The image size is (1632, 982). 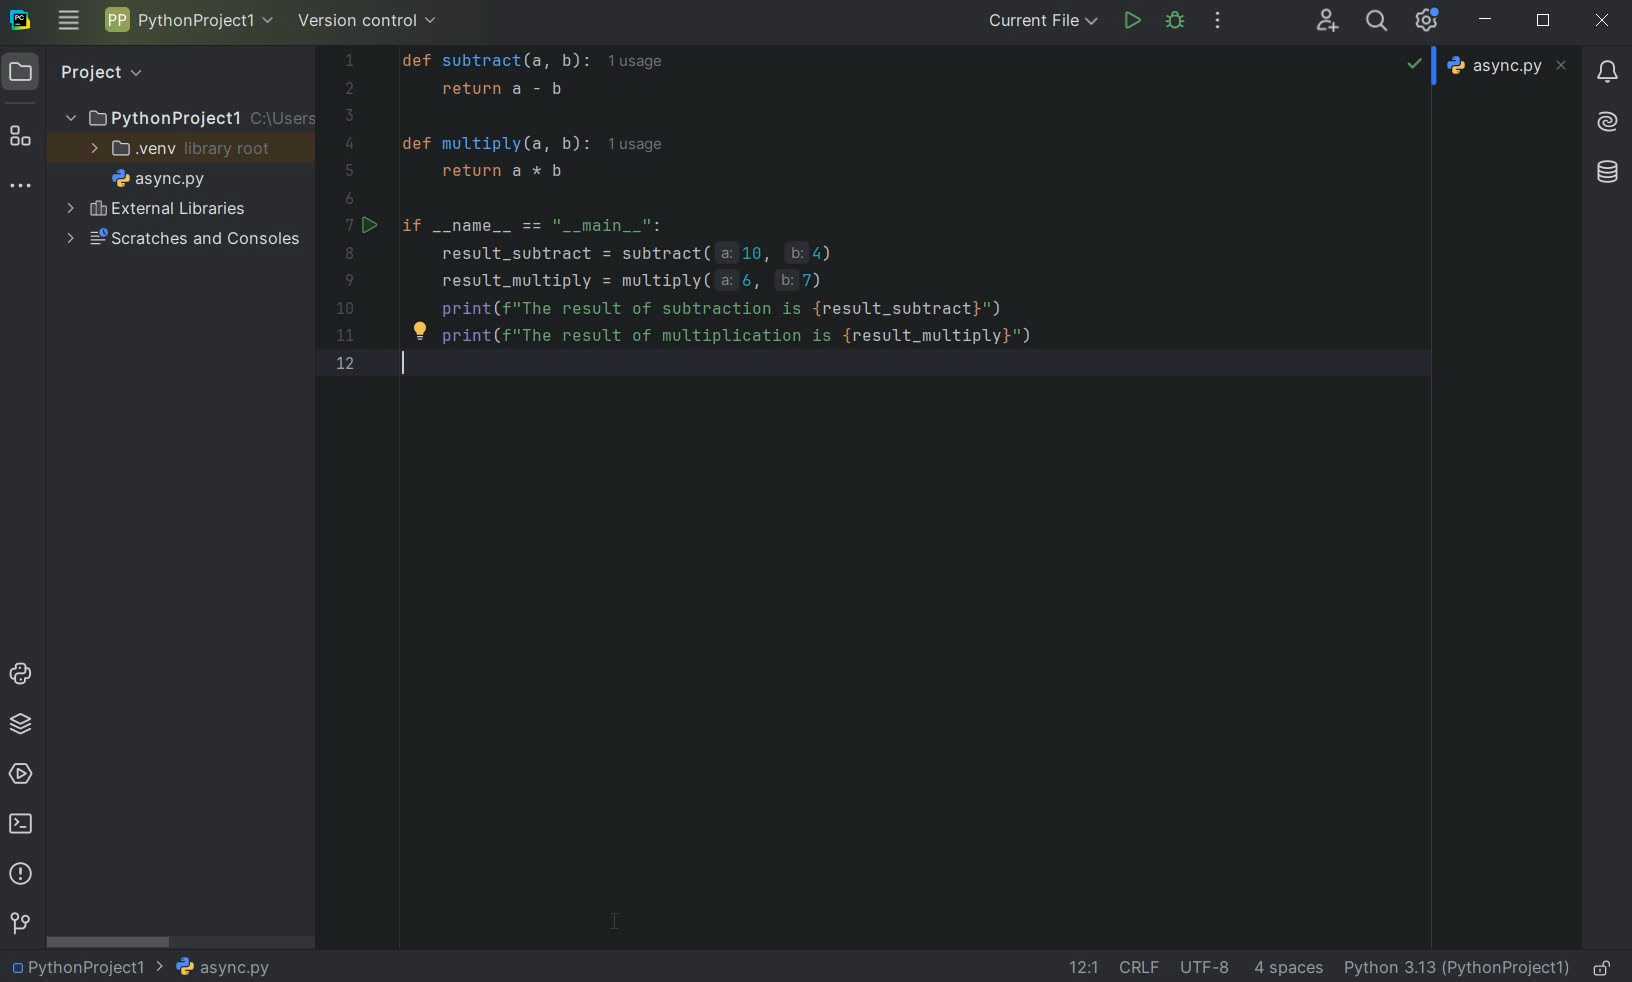 What do you see at coordinates (1373, 23) in the screenshot?
I see `search everywhere` at bounding box center [1373, 23].